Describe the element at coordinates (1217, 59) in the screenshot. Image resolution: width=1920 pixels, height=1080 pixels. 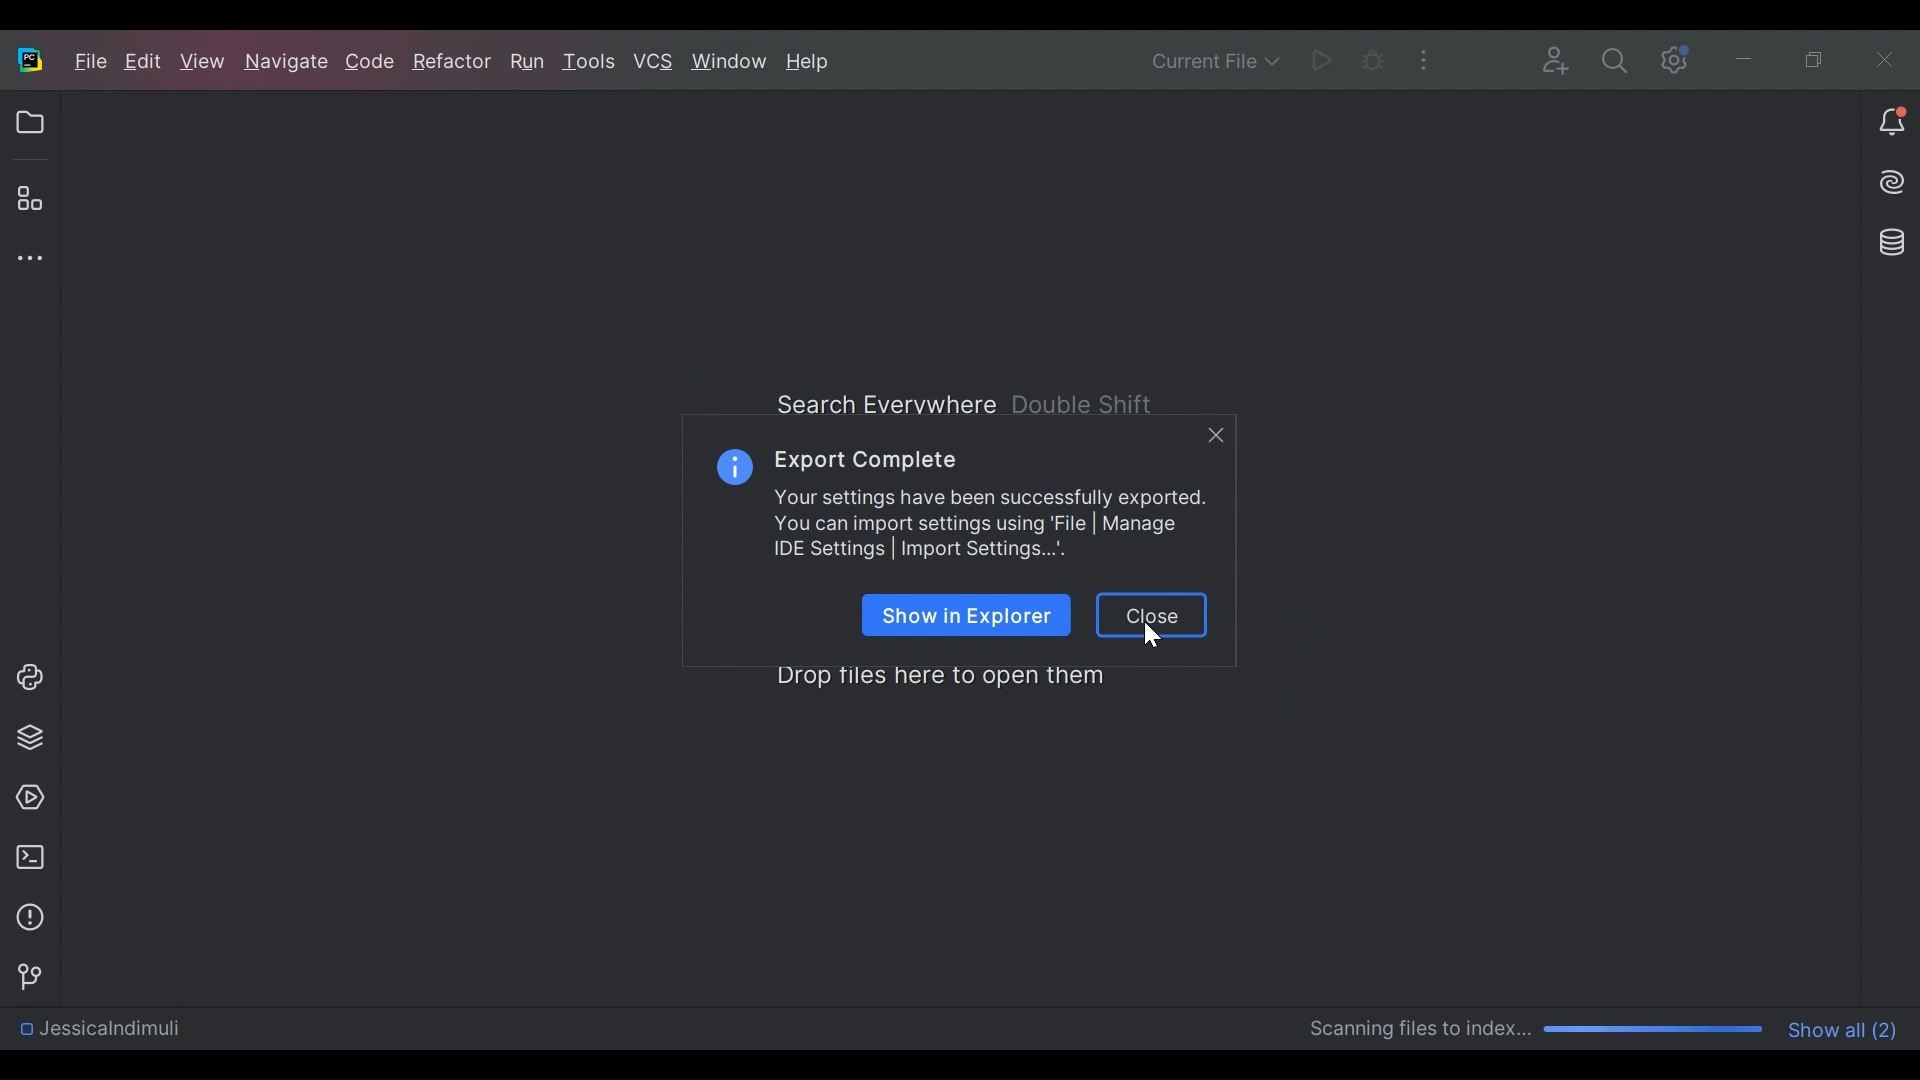
I see `Current File` at that location.